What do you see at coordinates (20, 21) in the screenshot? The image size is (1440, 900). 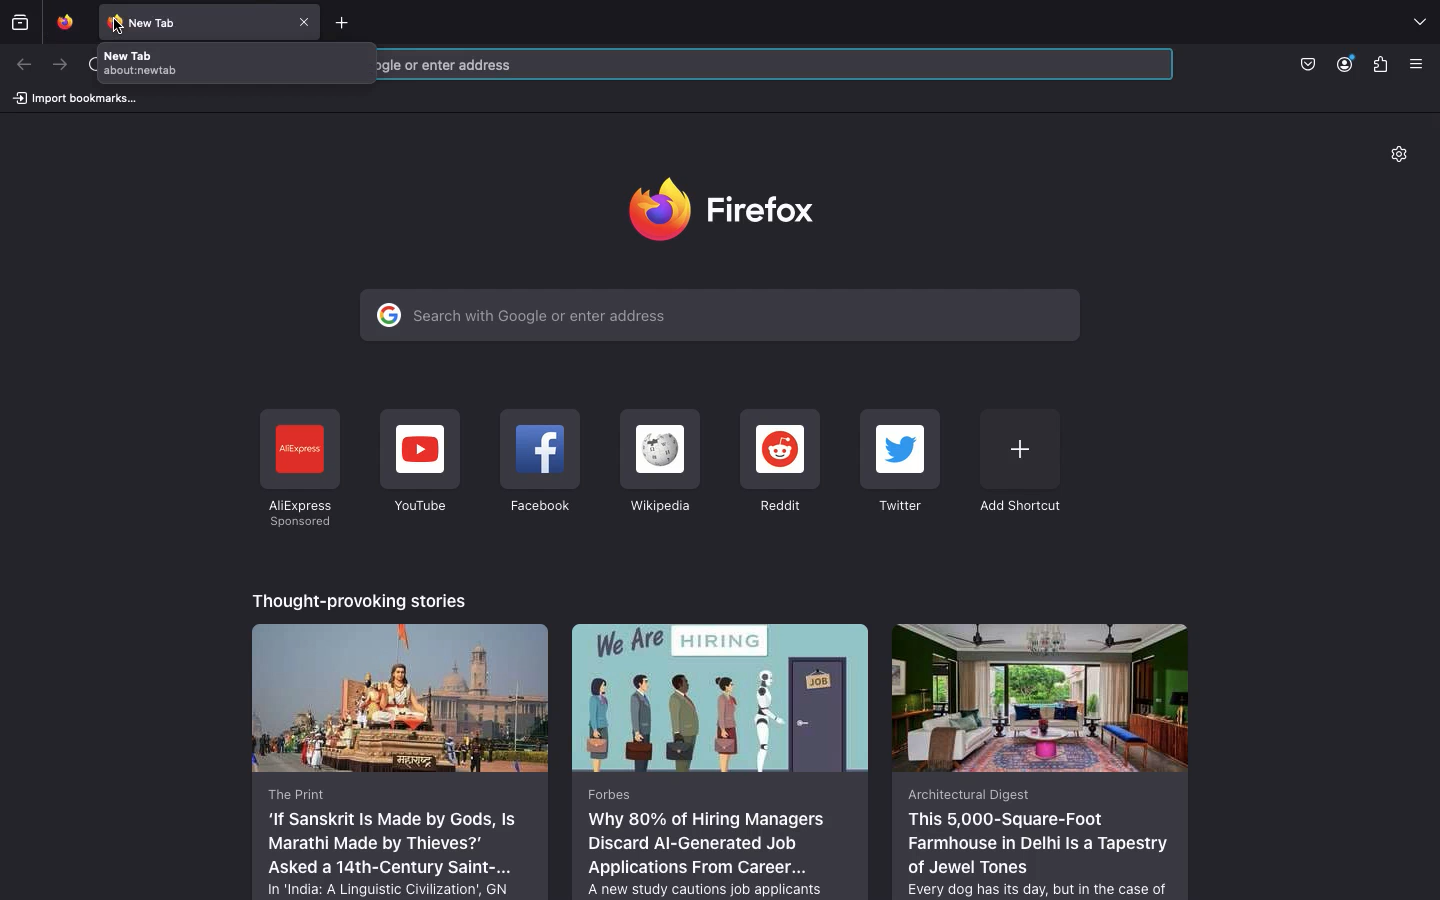 I see `View Recent` at bounding box center [20, 21].